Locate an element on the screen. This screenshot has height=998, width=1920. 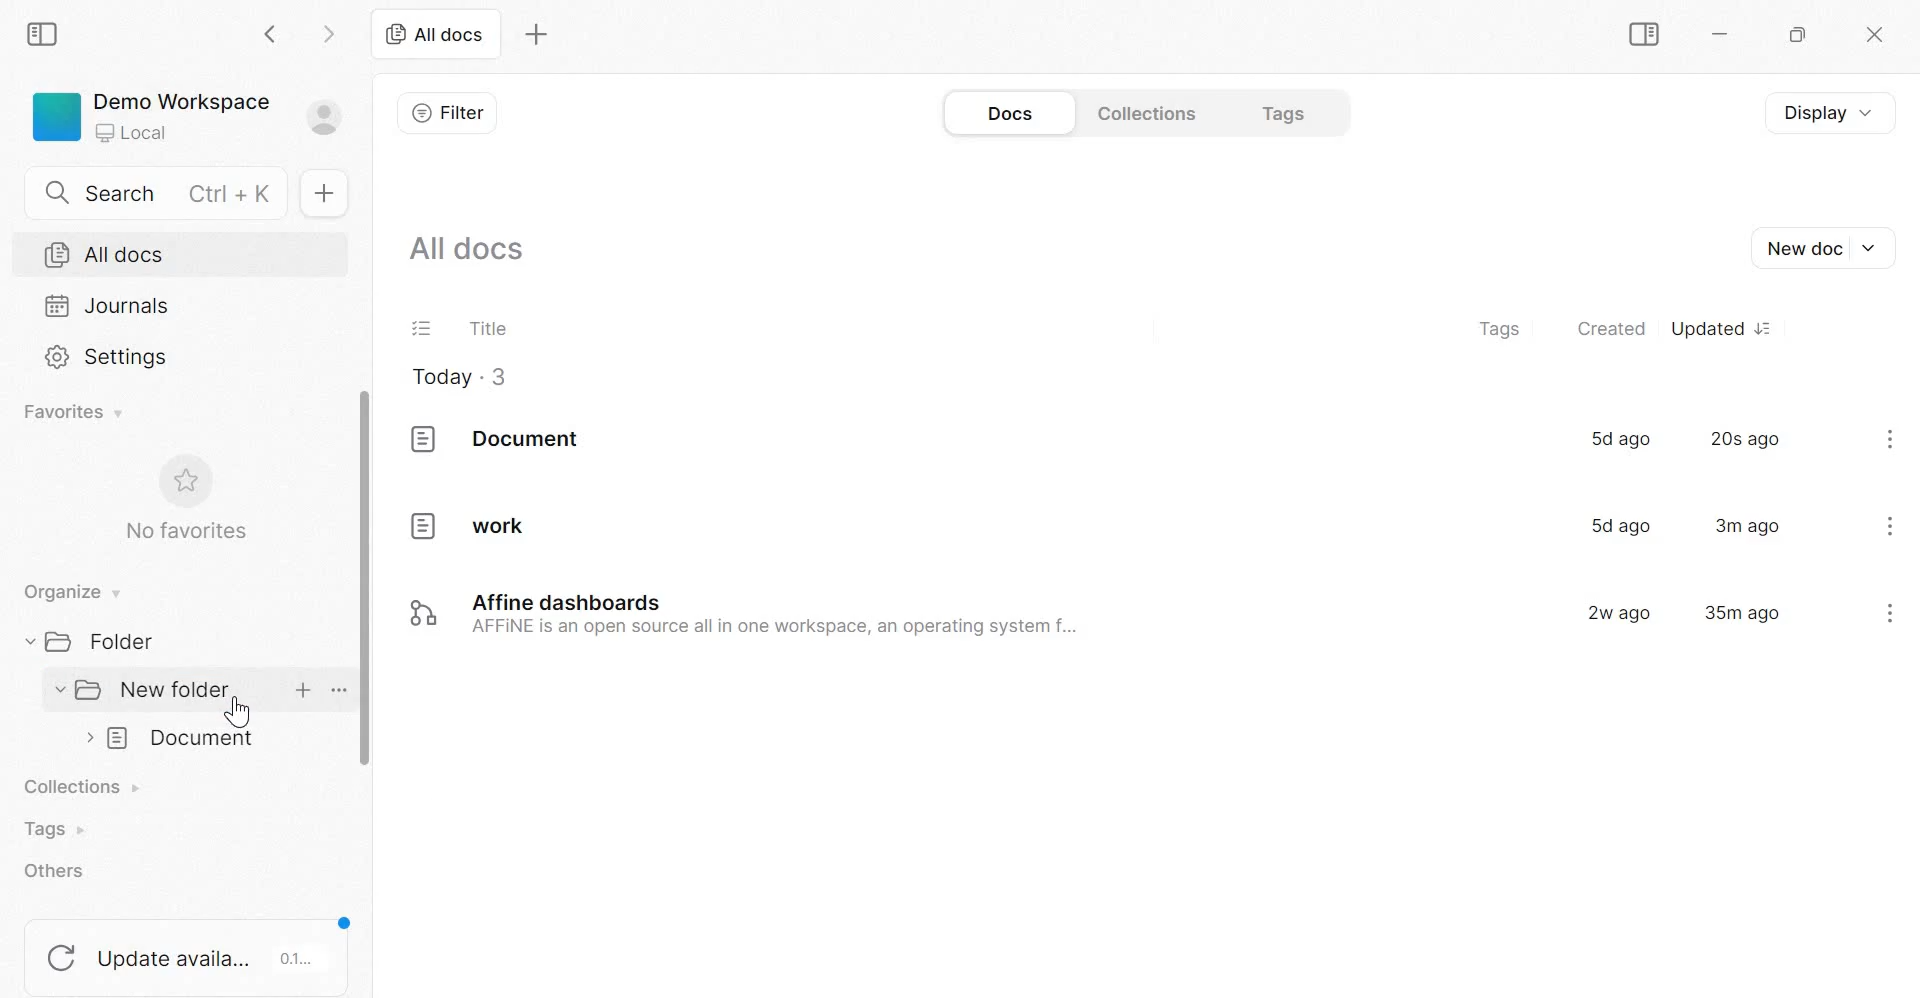
Affine dashboards is located at coordinates (786, 614).